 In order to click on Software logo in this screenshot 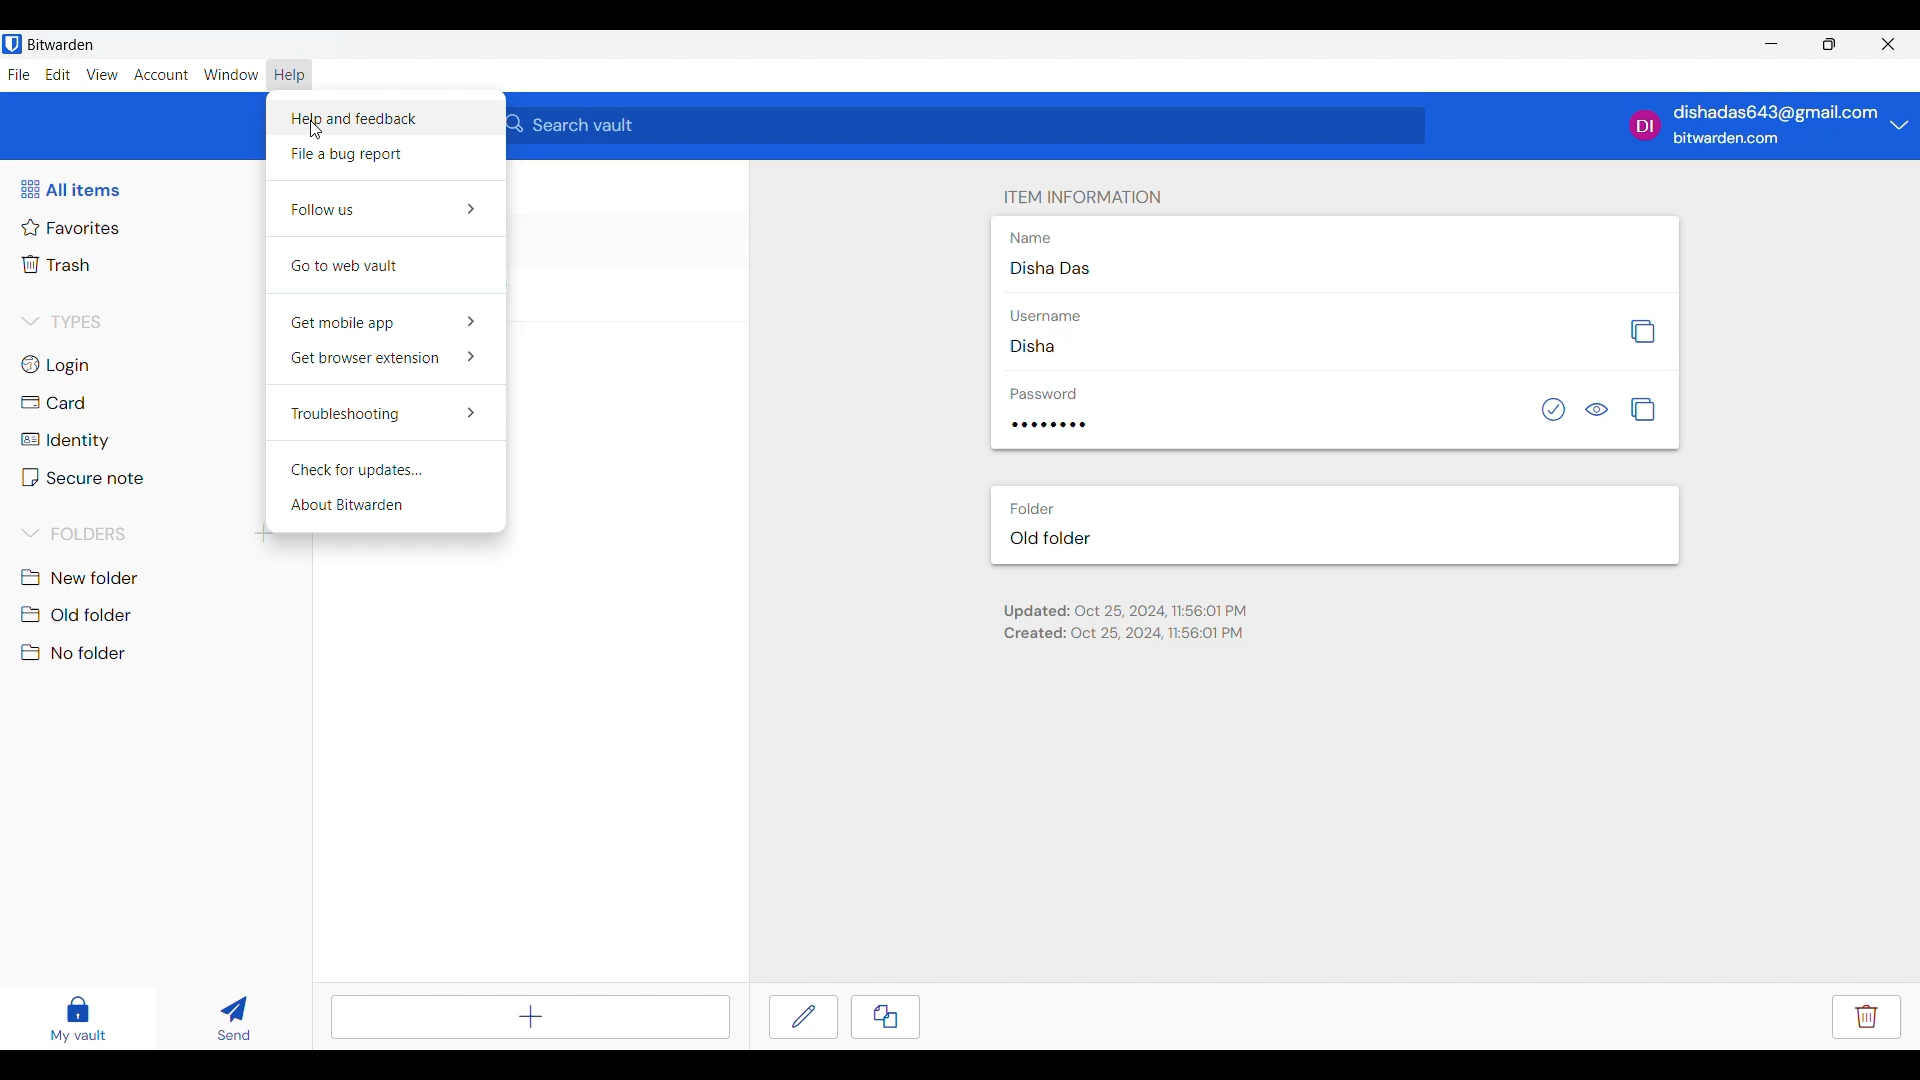, I will do `click(12, 44)`.